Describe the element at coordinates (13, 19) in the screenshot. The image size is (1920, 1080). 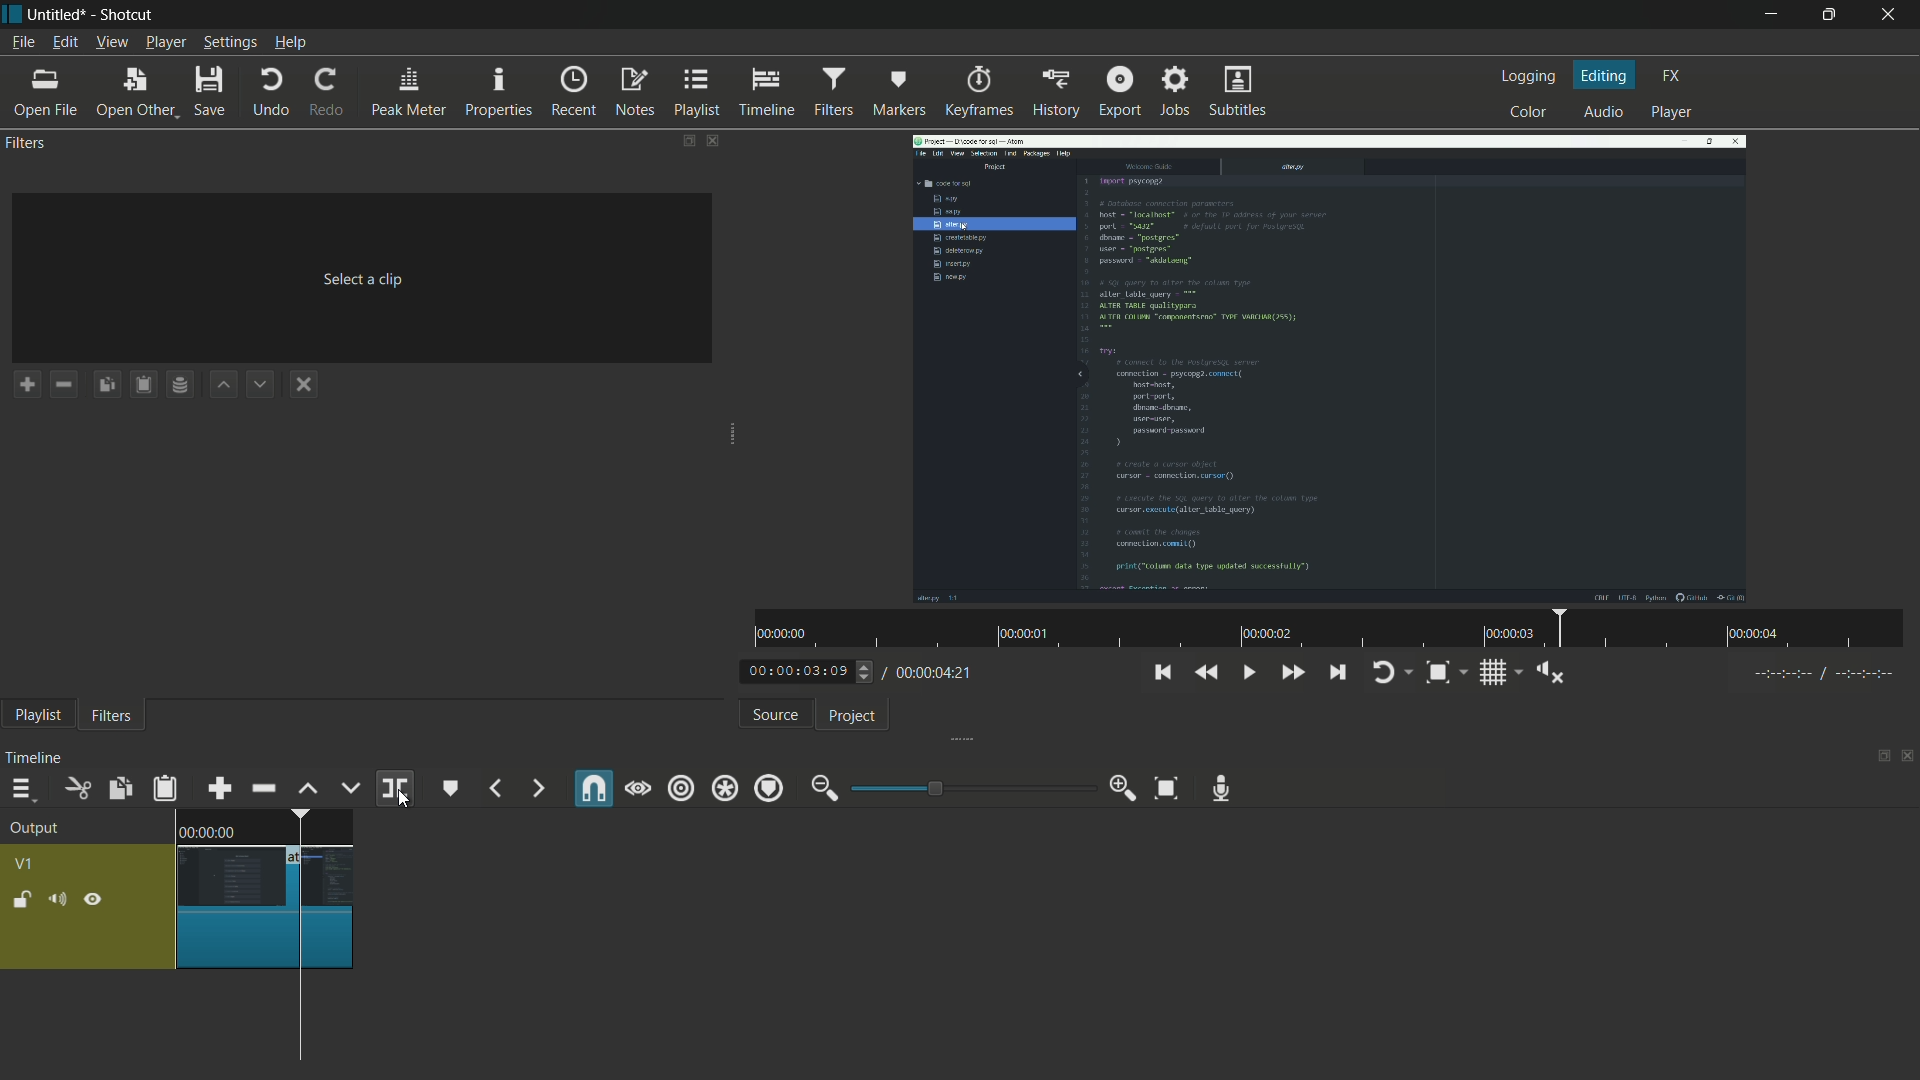
I see `app icon` at that location.